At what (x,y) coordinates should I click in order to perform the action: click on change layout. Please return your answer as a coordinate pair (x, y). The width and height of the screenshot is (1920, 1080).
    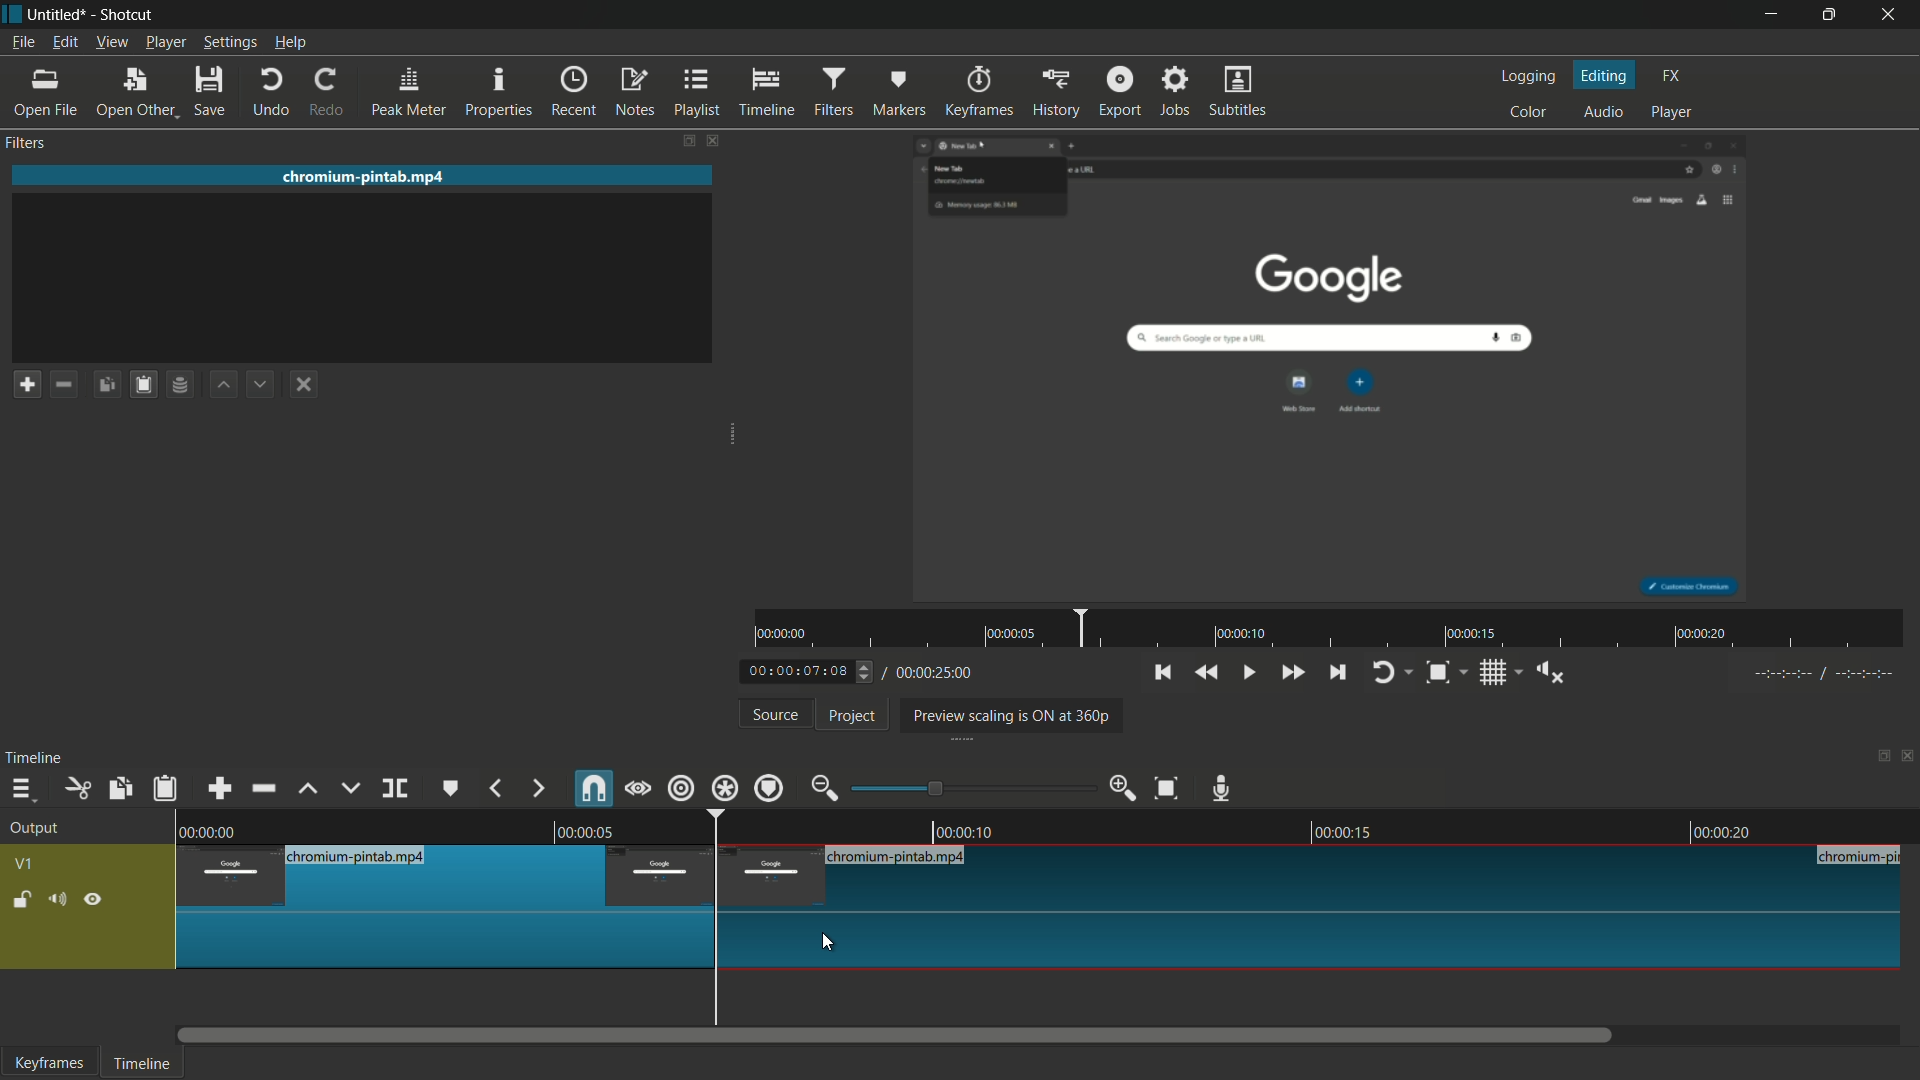
    Looking at the image, I should click on (686, 141).